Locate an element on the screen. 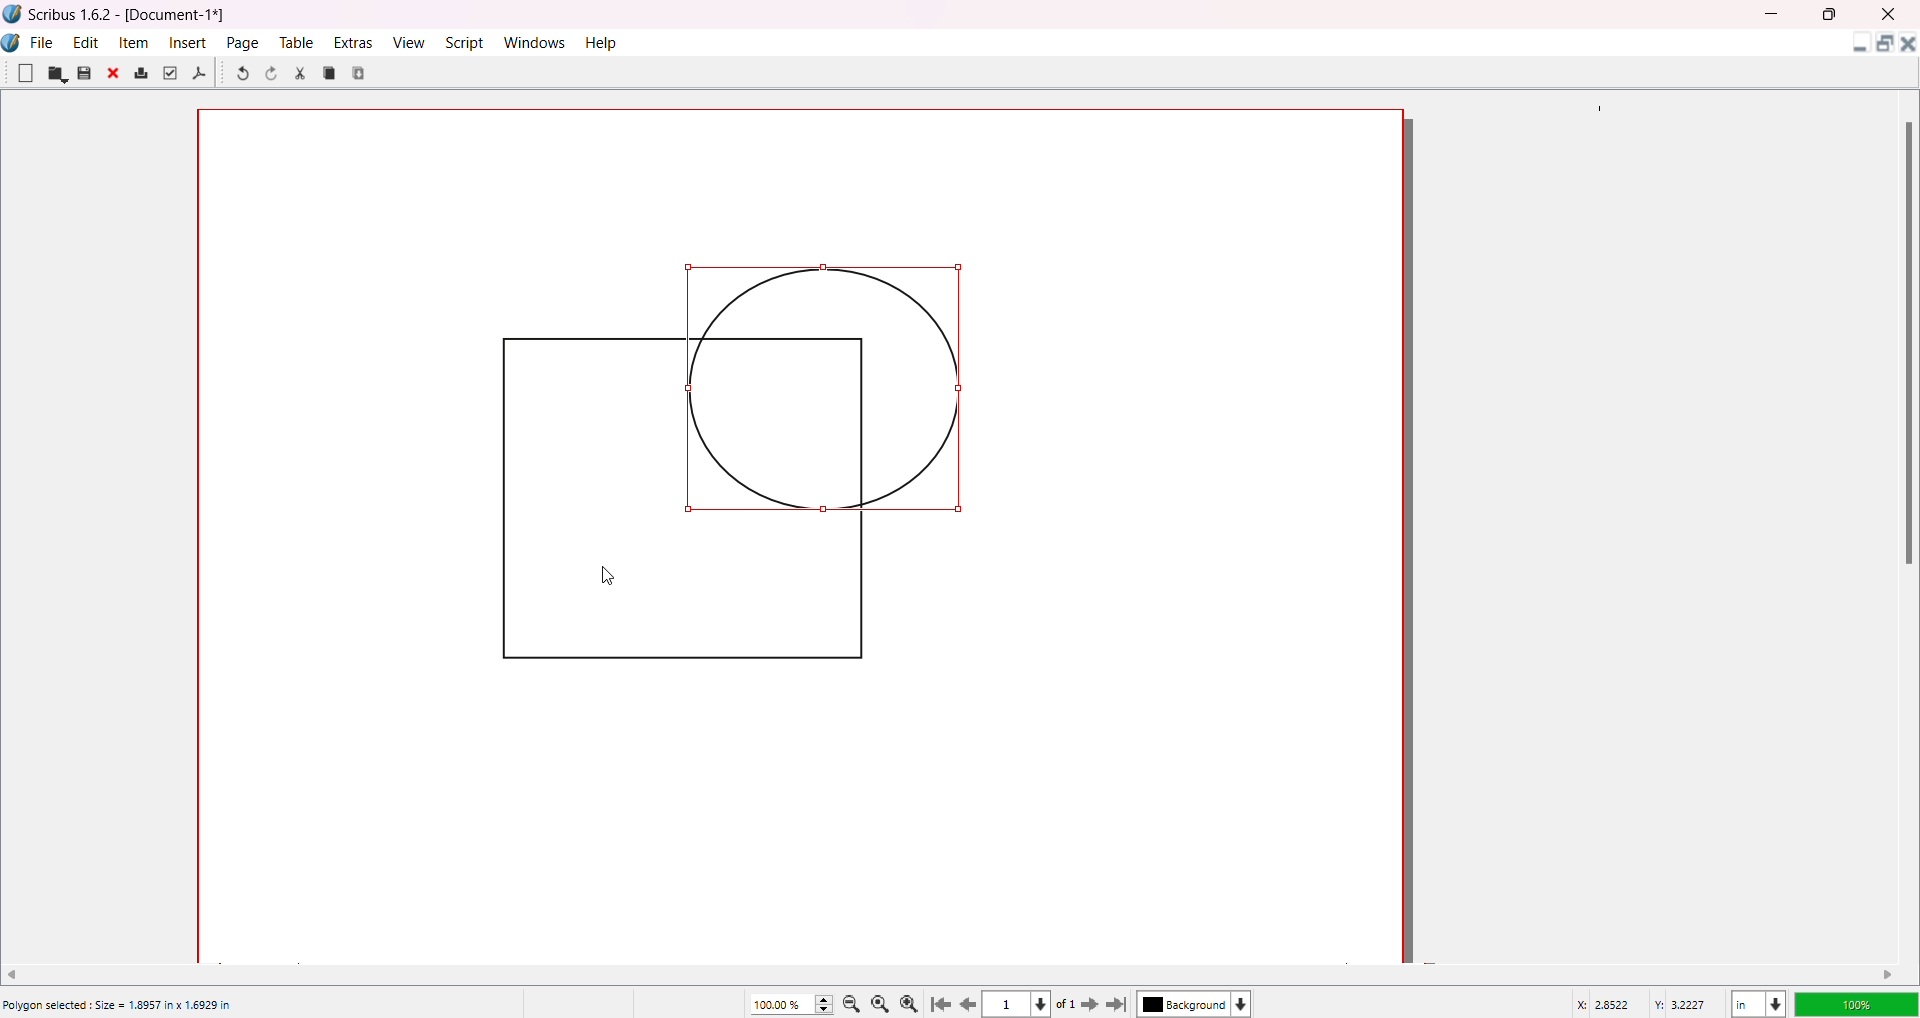  Minimize Document is located at coordinates (1855, 47).